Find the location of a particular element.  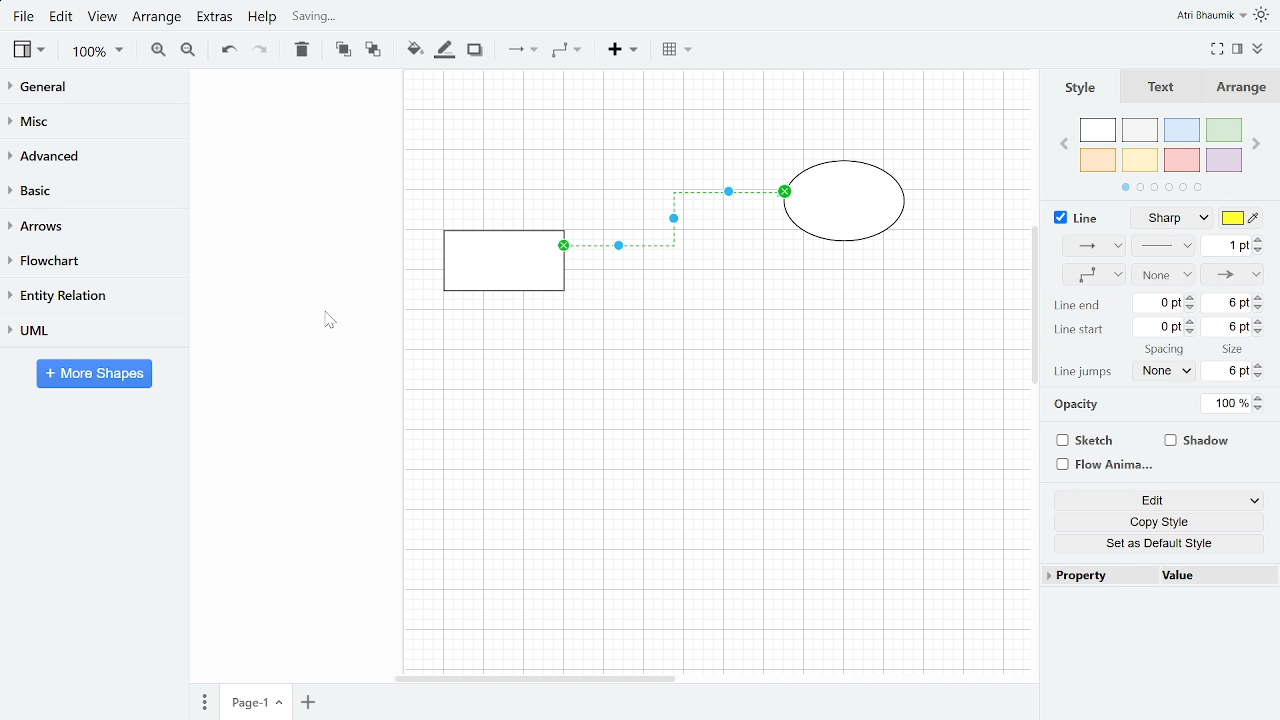

View is located at coordinates (104, 19).